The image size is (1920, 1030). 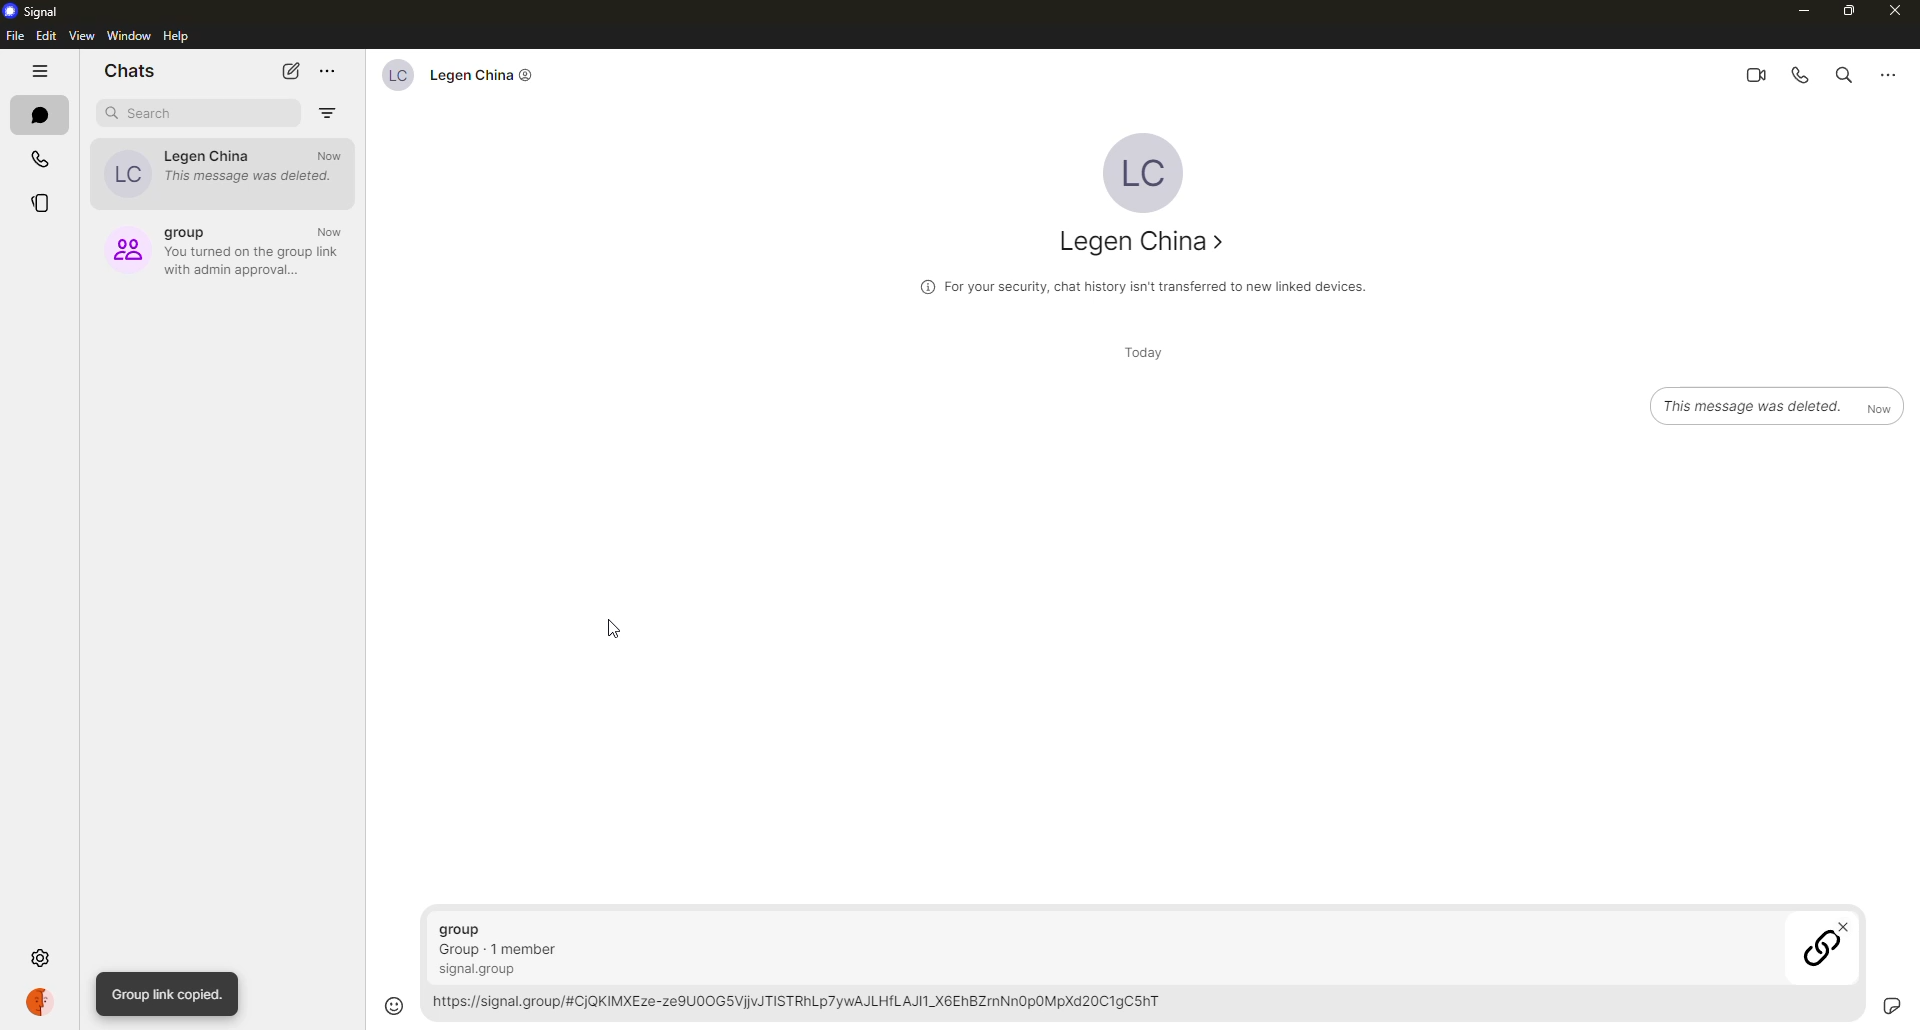 What do you see at coordinates (179, 37) in the screenshot?
I see `help` at bounding box center [179, 37].